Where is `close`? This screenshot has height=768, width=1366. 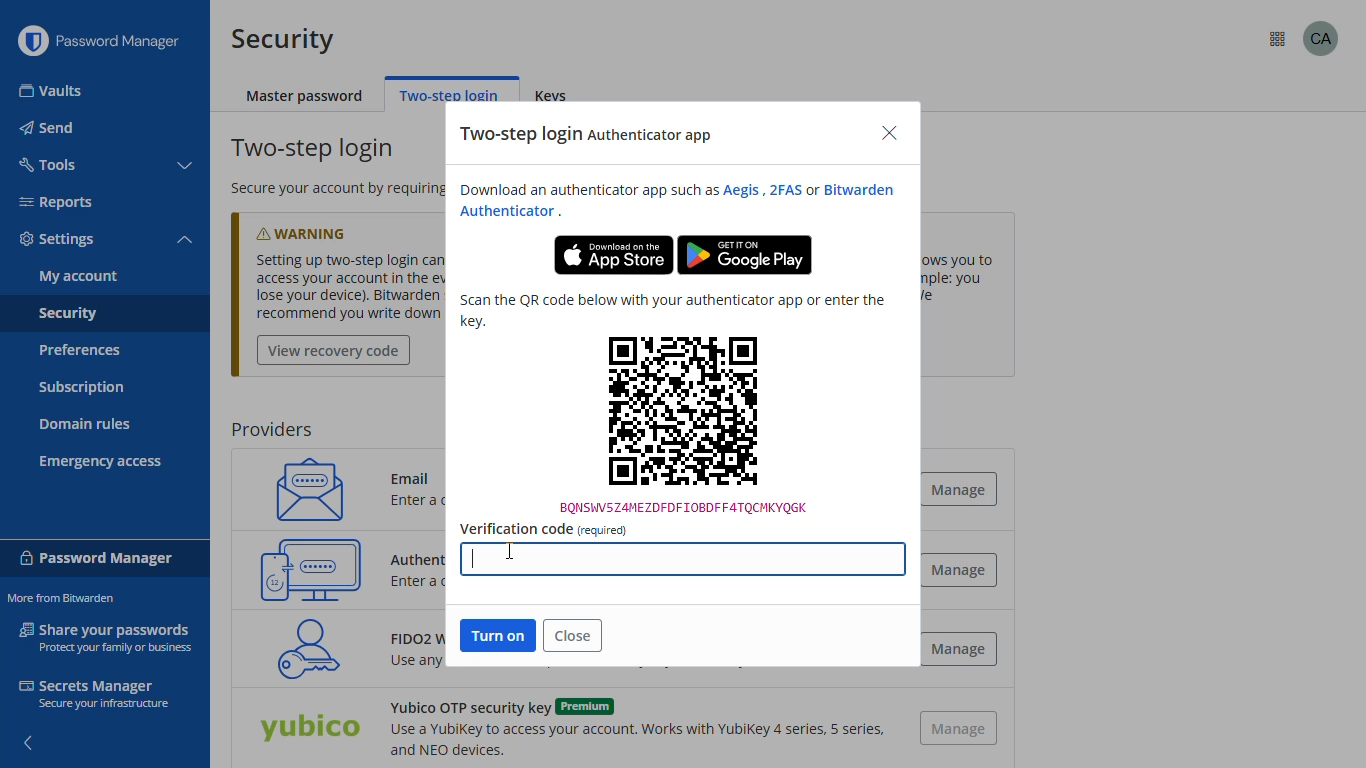 close is located at coordinates (889, 134).